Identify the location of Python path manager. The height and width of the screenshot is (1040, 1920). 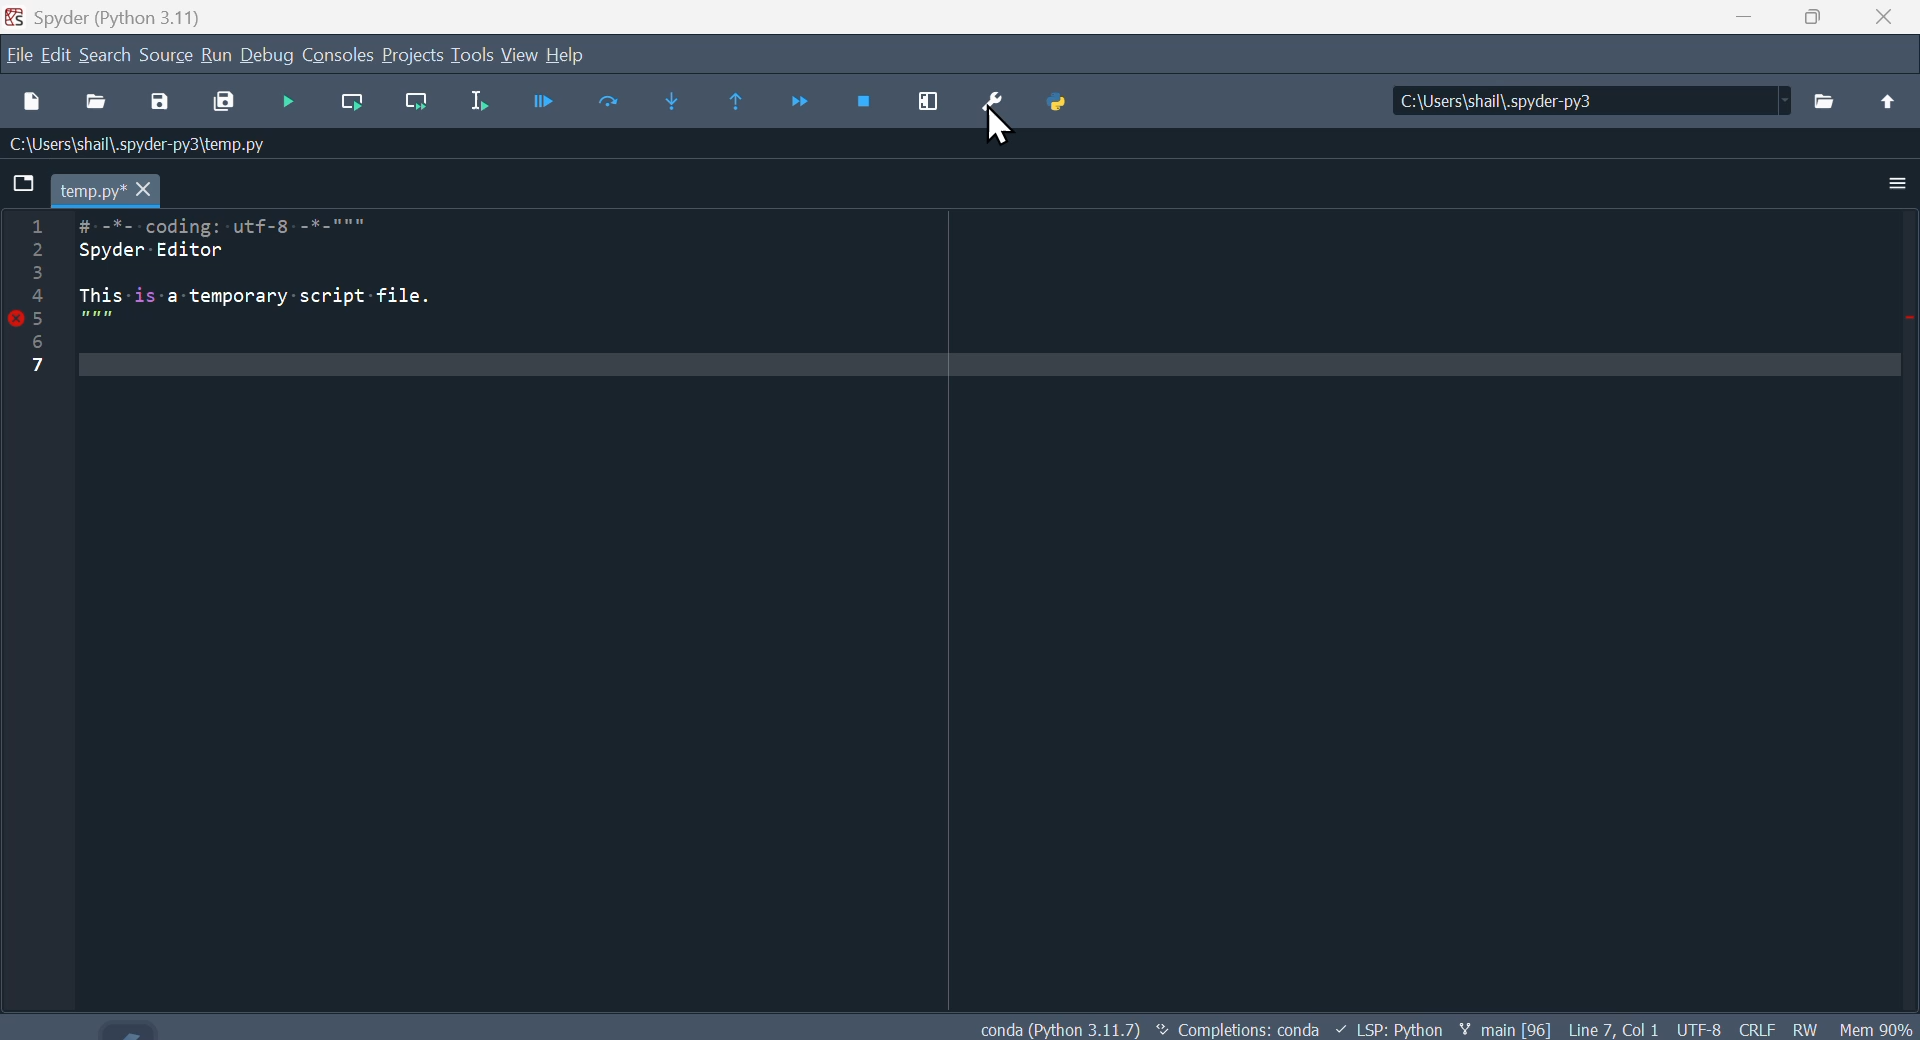
(1062, 106).